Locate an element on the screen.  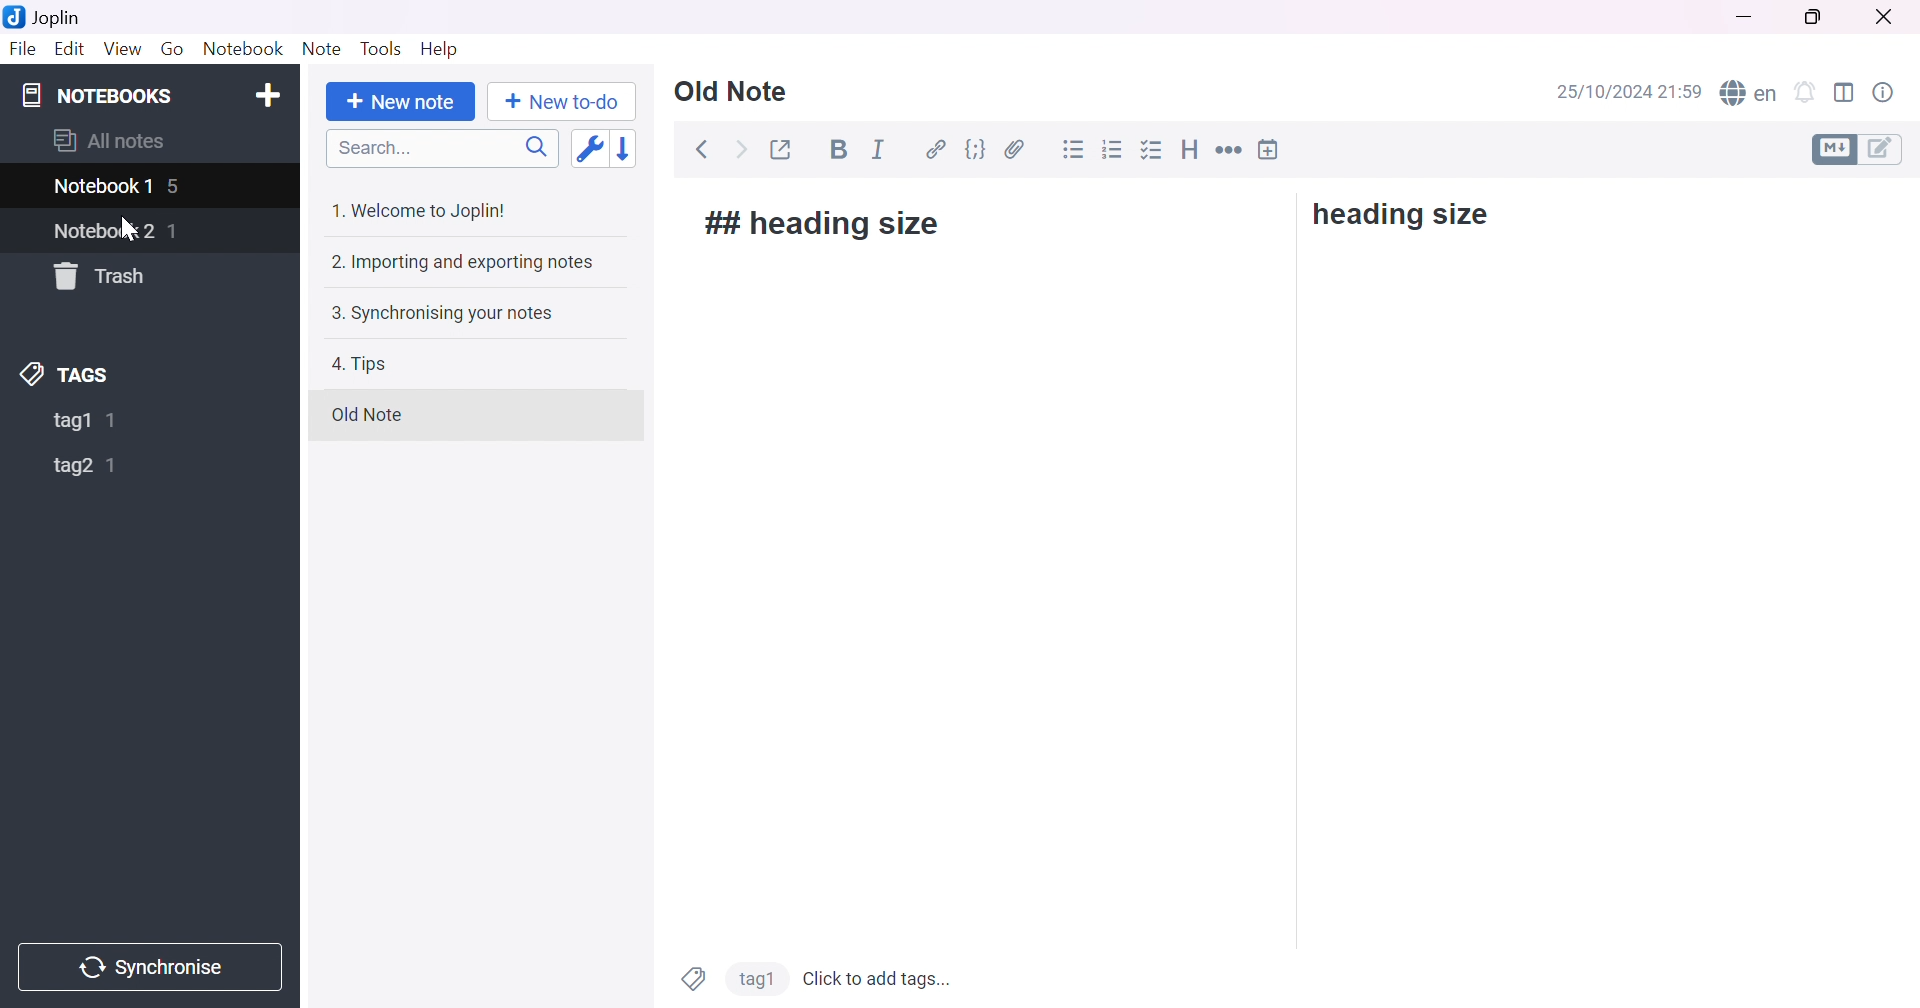
Note properties is located at coordinates (1889, 92).